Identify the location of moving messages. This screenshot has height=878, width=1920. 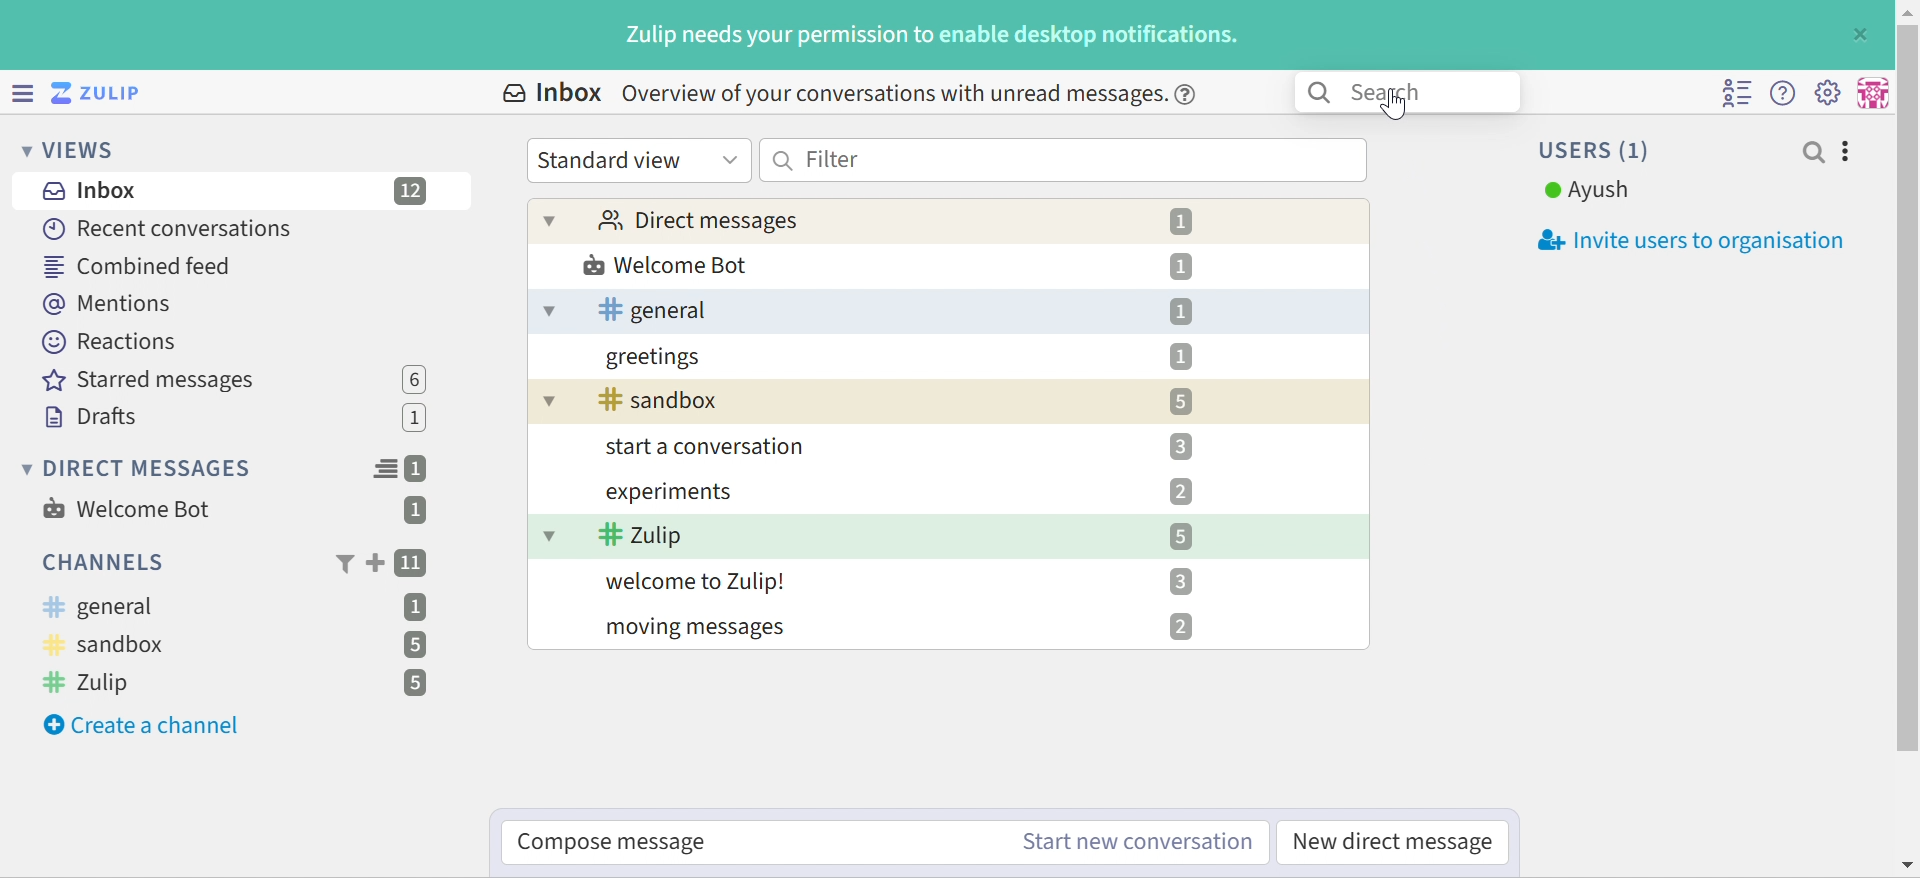
(700, 630).